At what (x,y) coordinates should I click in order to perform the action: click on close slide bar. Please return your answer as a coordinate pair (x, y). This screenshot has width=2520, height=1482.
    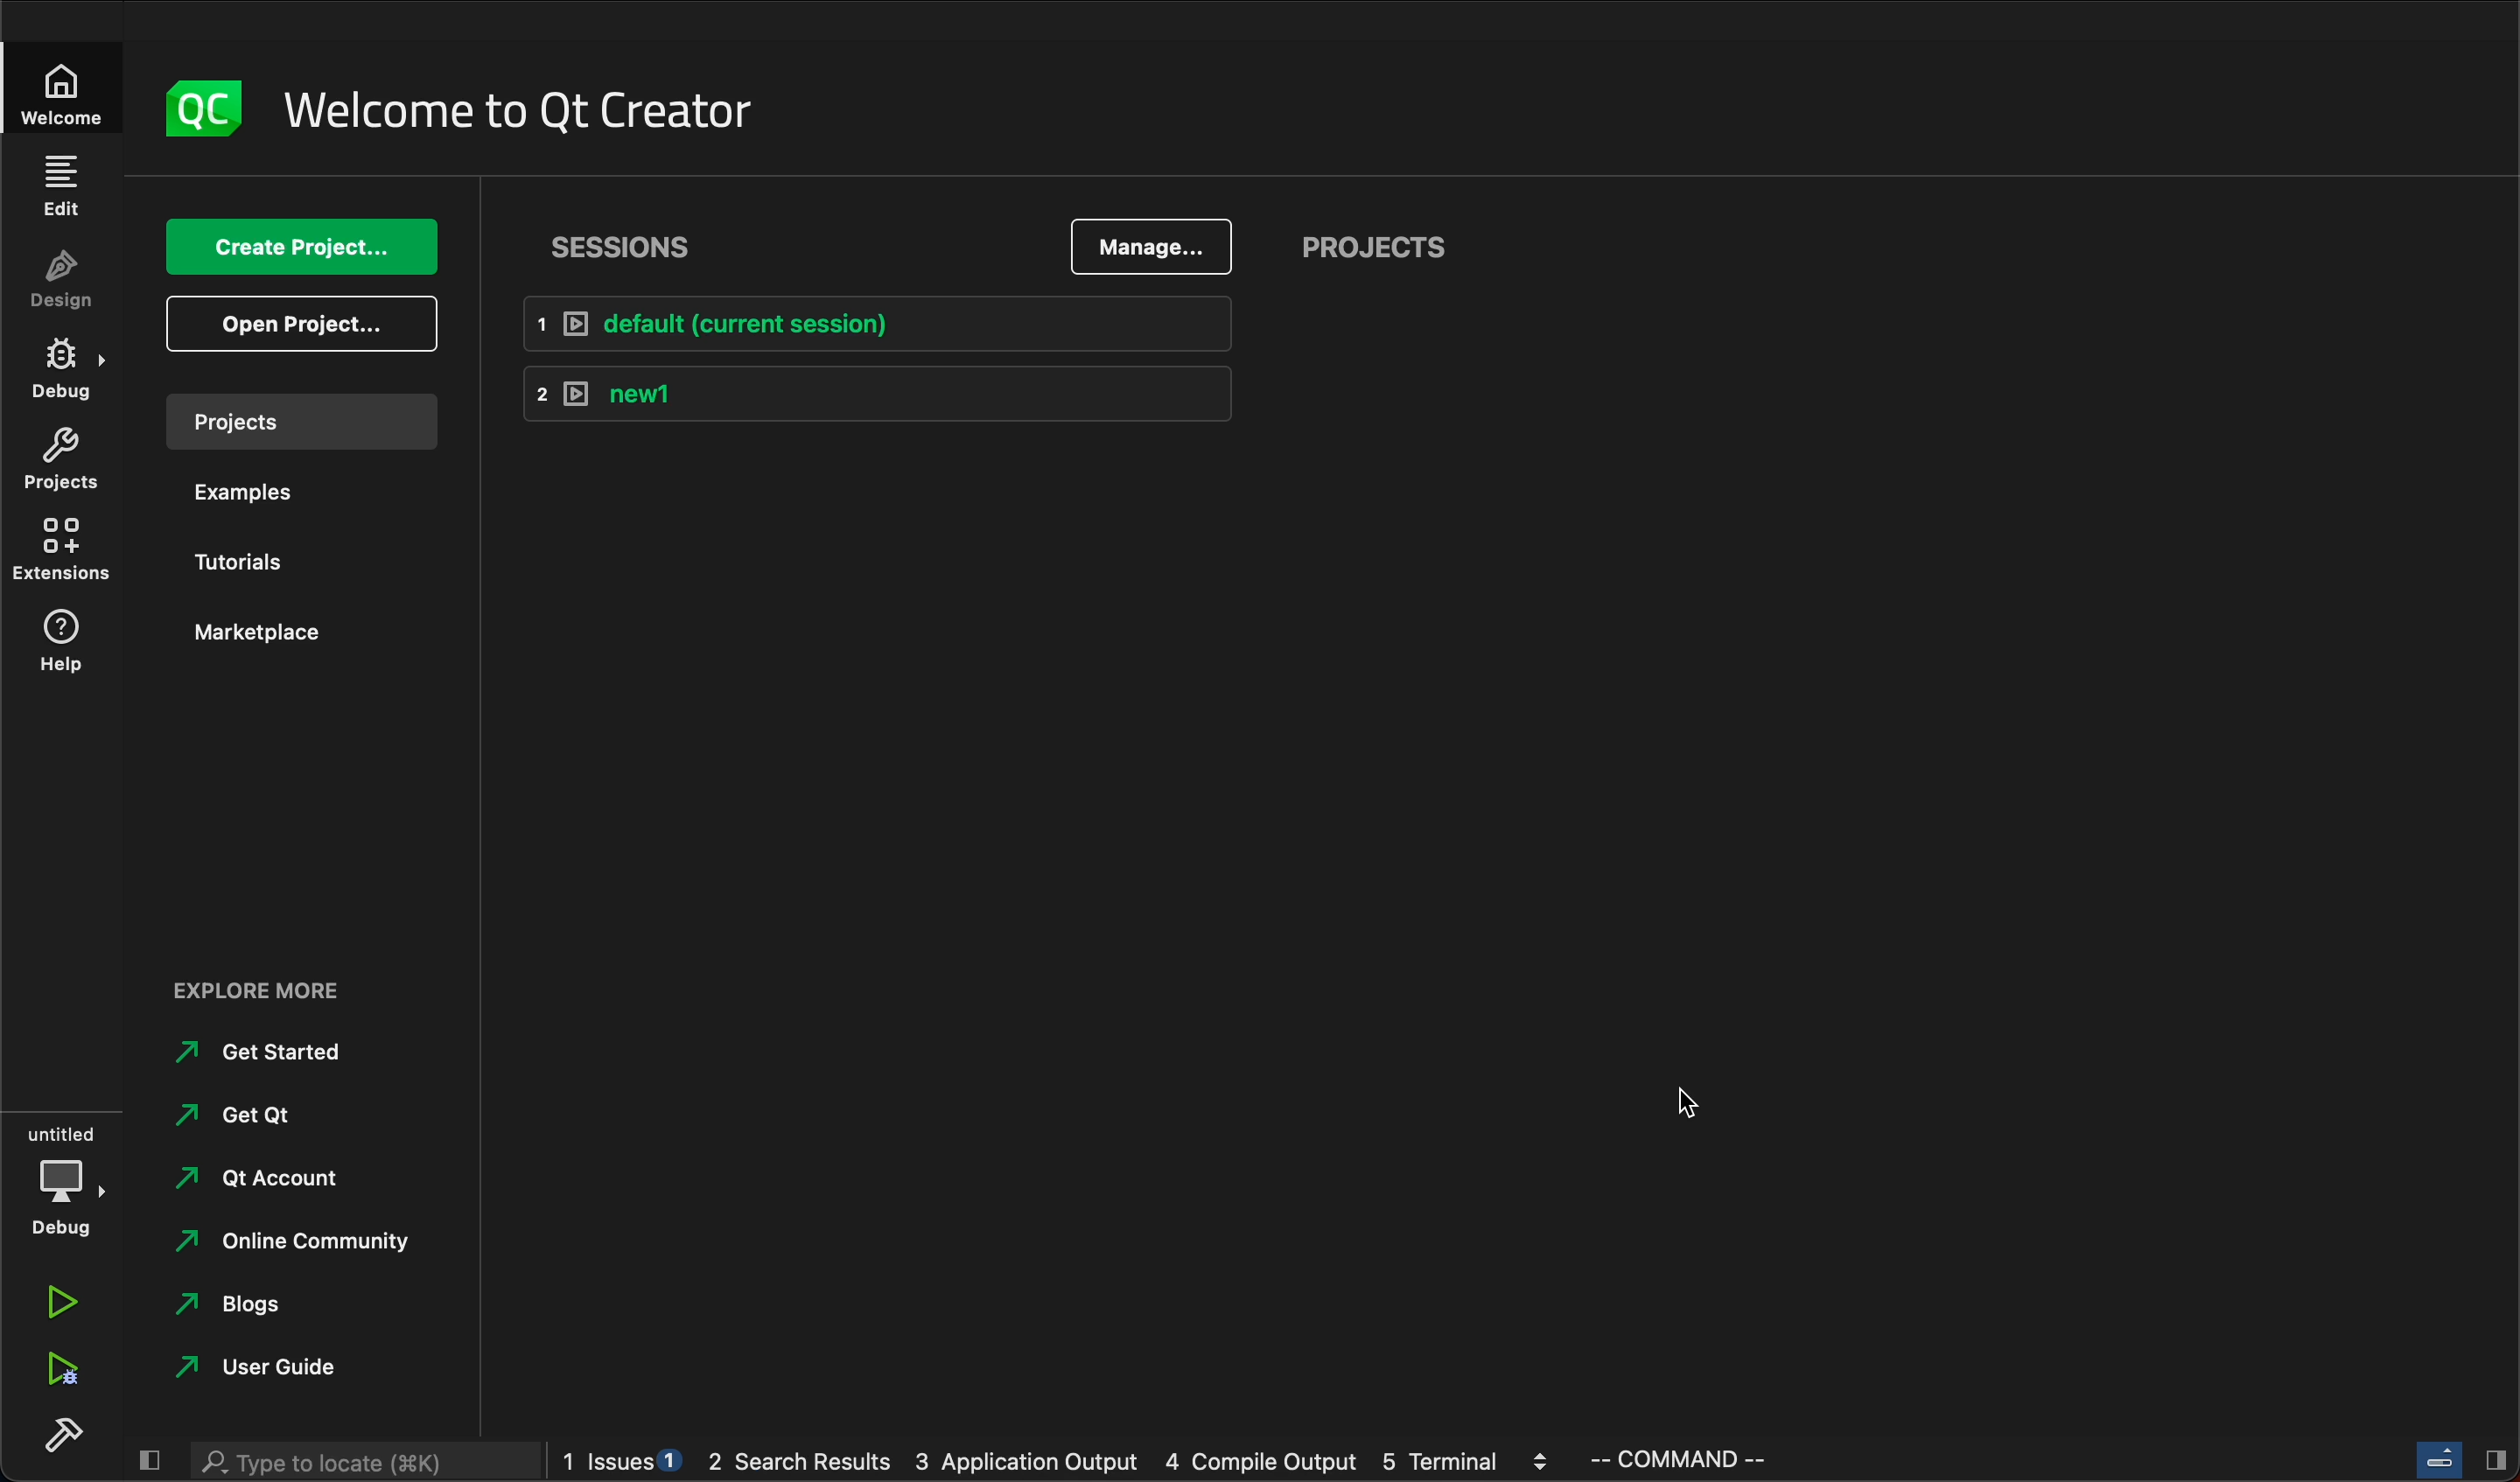
    Looking at the image, I should click on (2458, 1458).